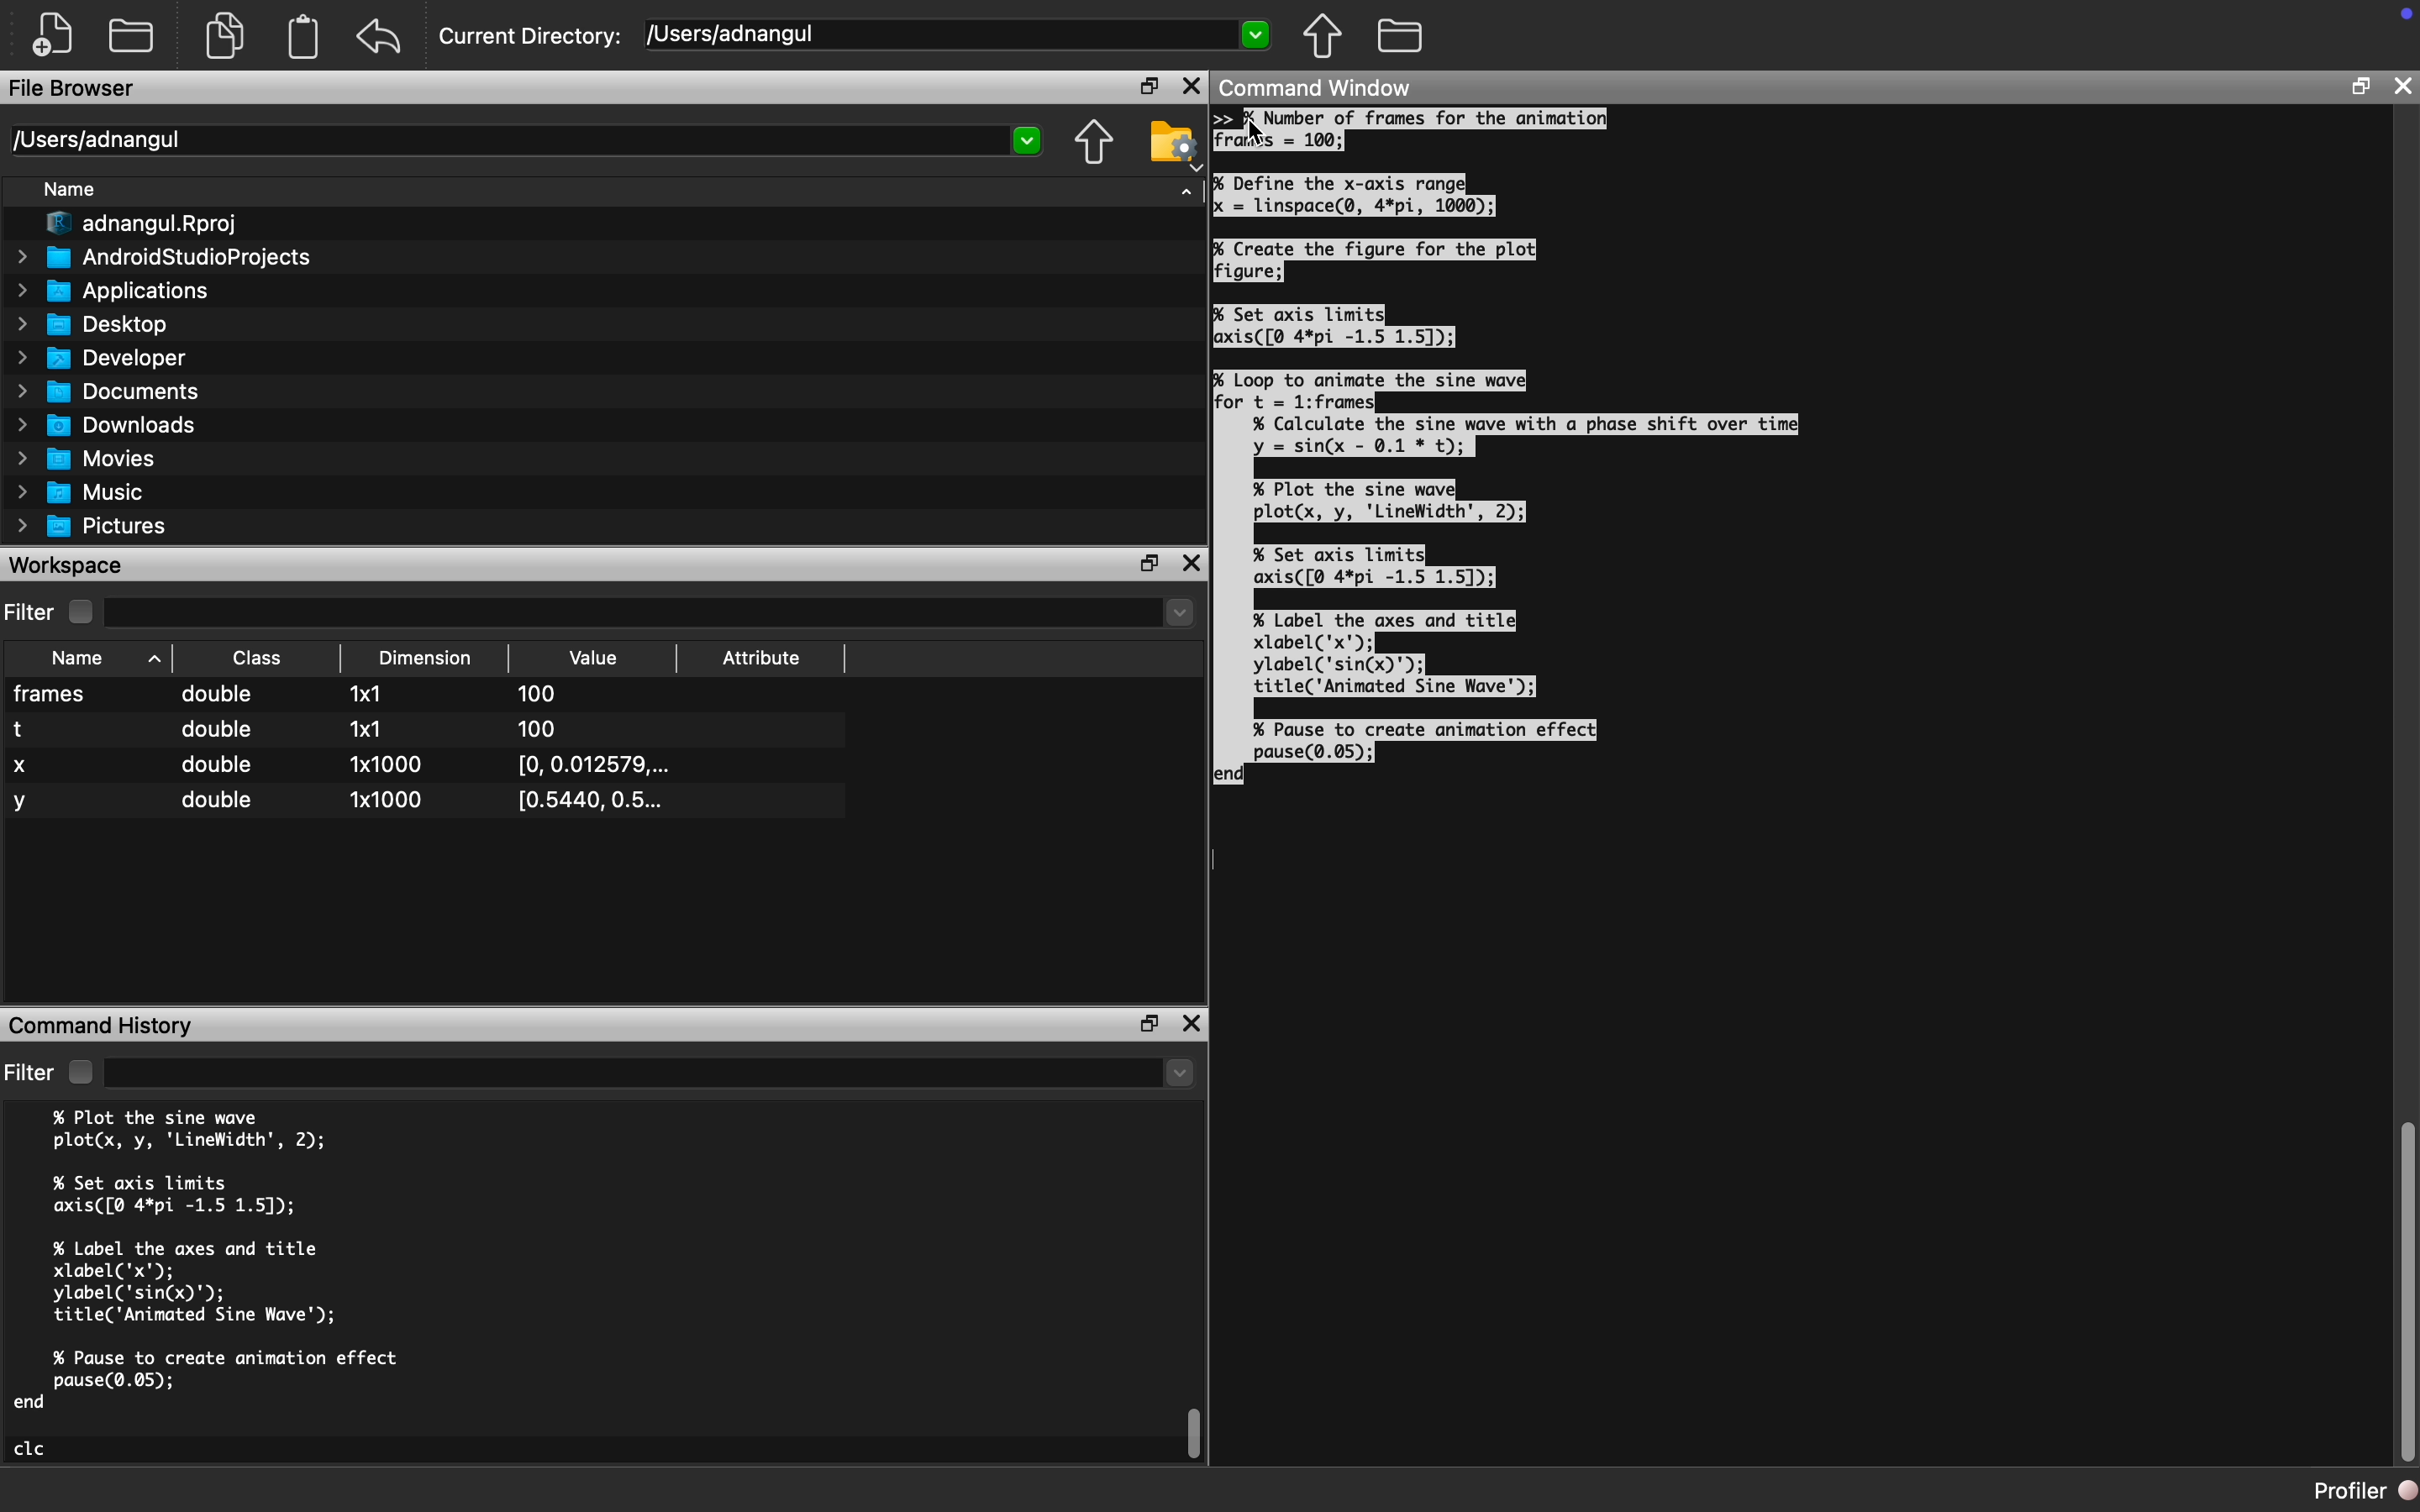 The width and height of the screenshot is (2420, 1512). Describe the element at coordinates (1194, 1024) in the screenshot. I see `Close` at that location.